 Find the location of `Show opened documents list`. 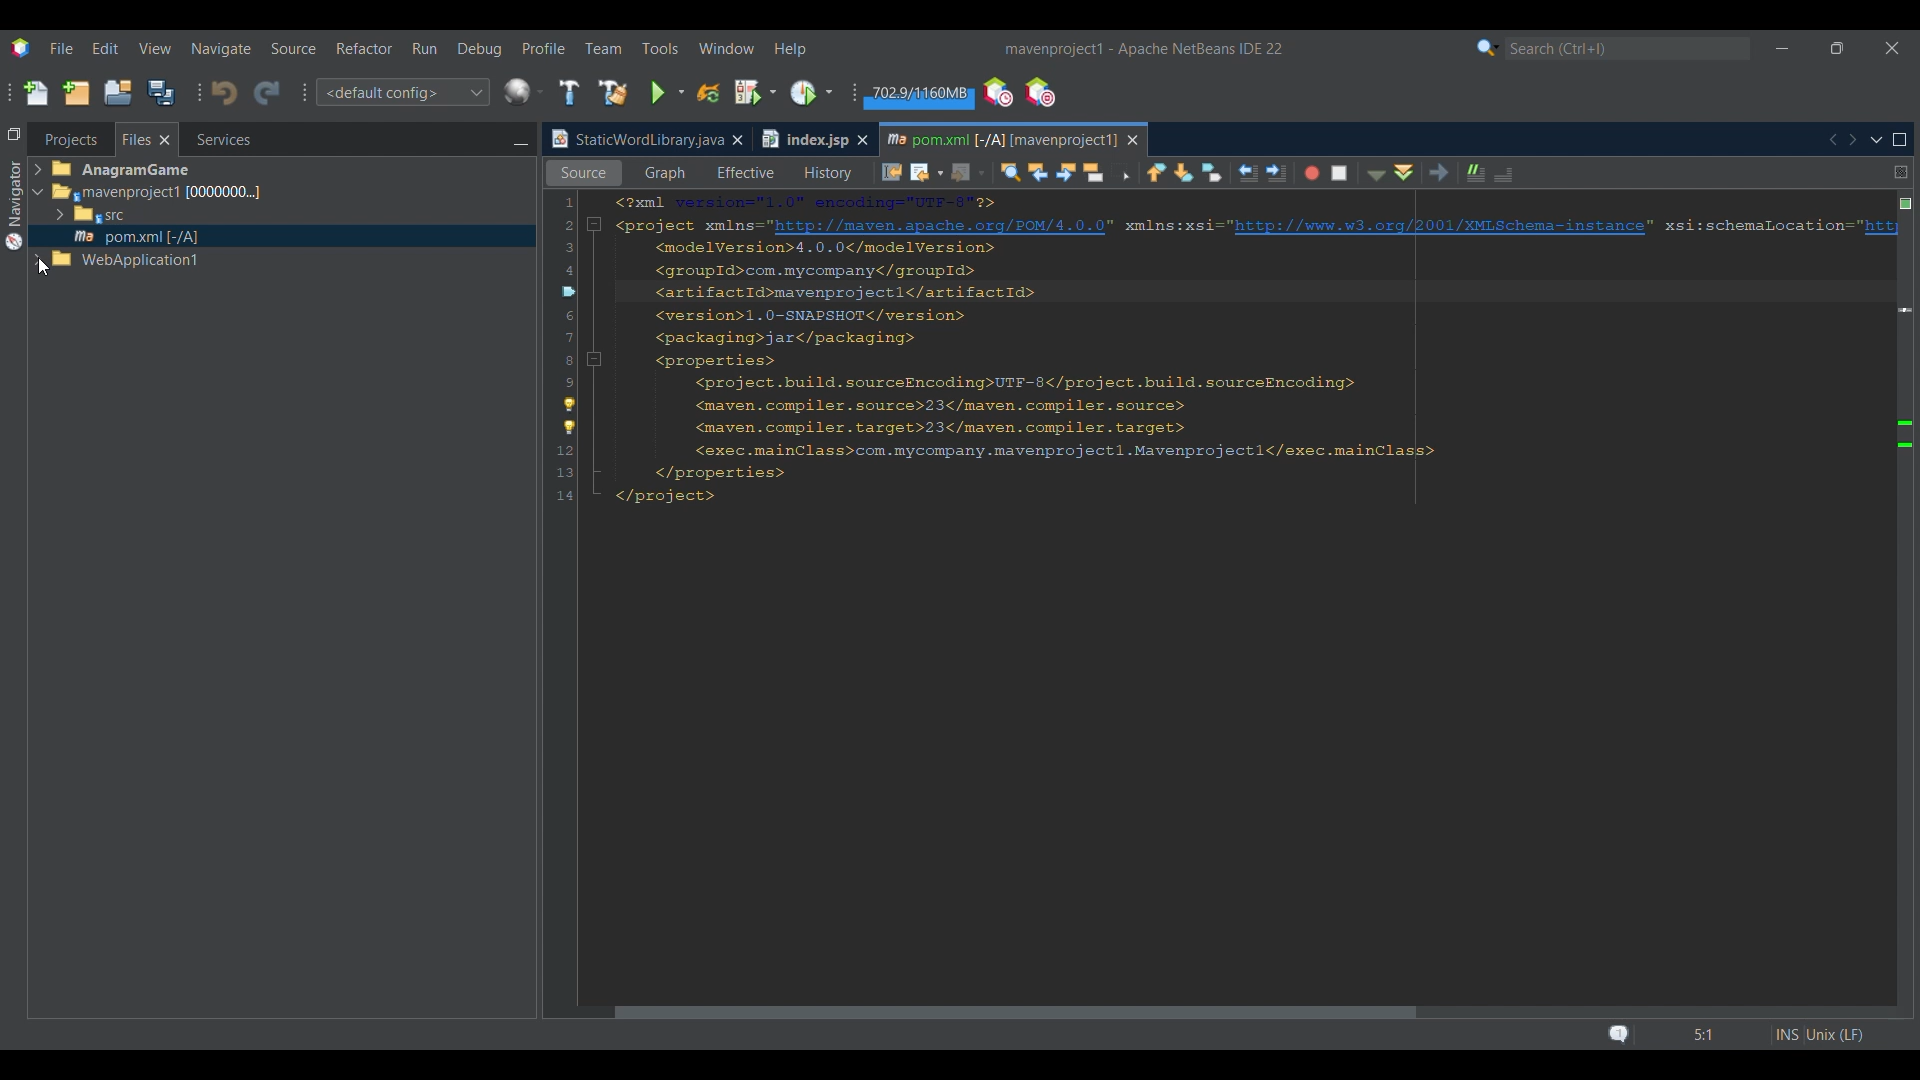

Show opened documents list is located at coordinates (1877, 141).